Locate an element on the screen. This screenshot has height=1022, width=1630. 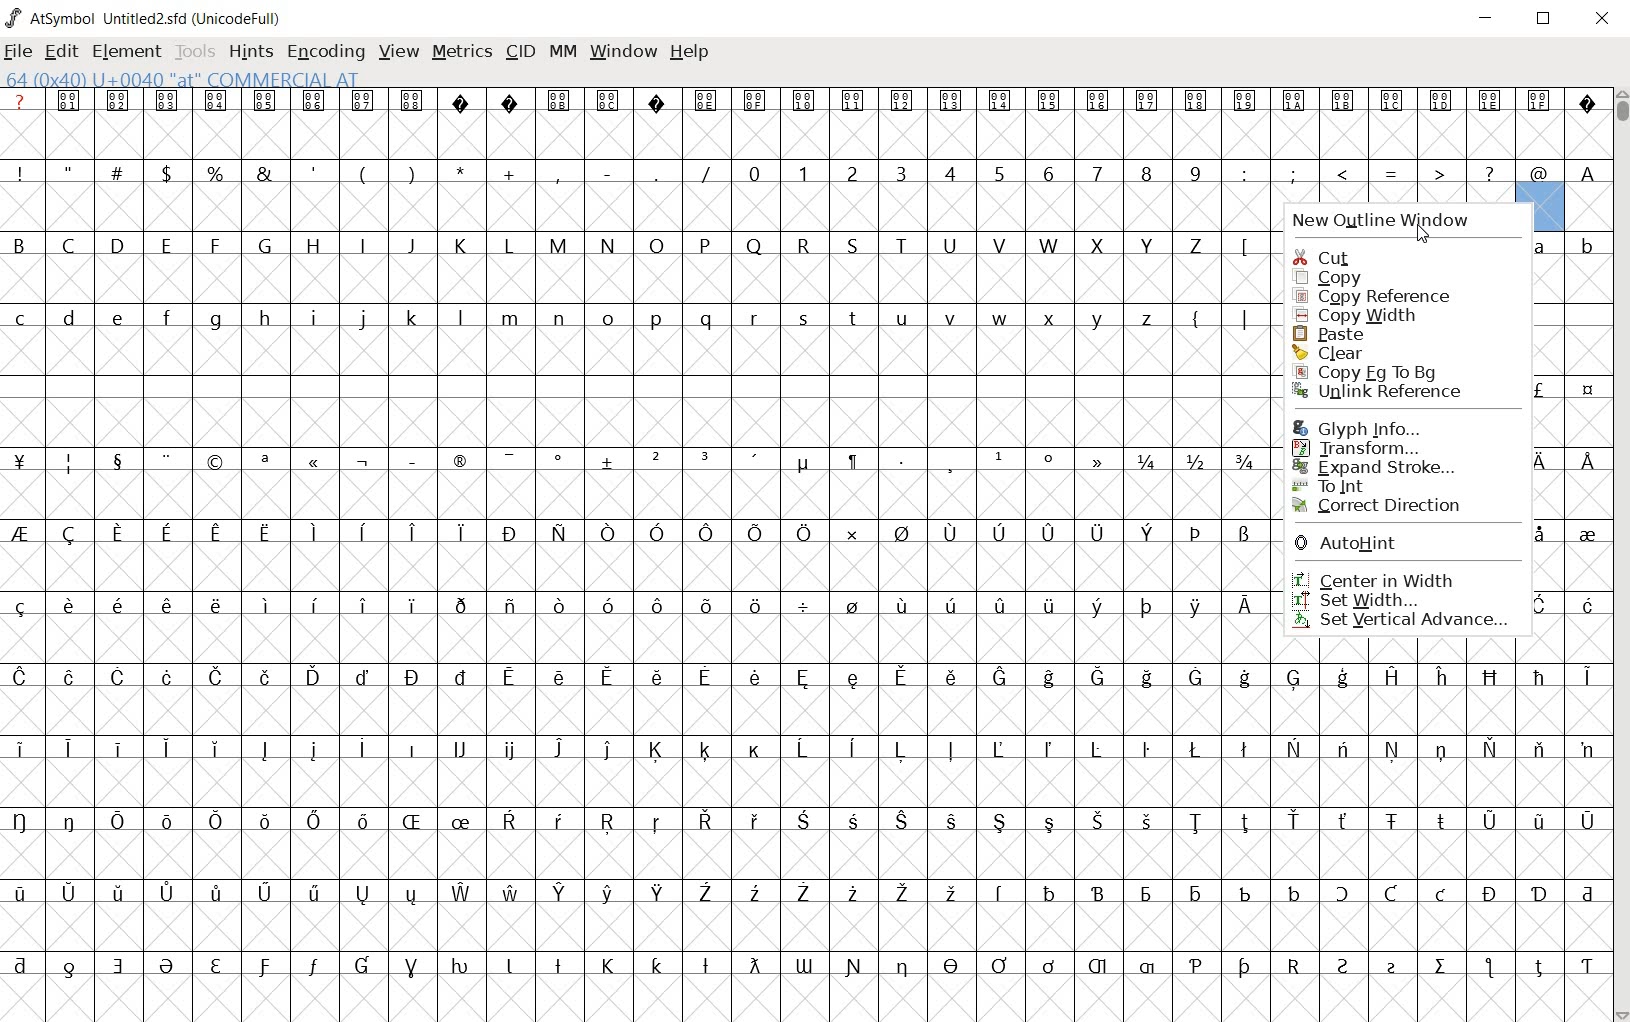
ENCODING is located at coordinates (329, 54).